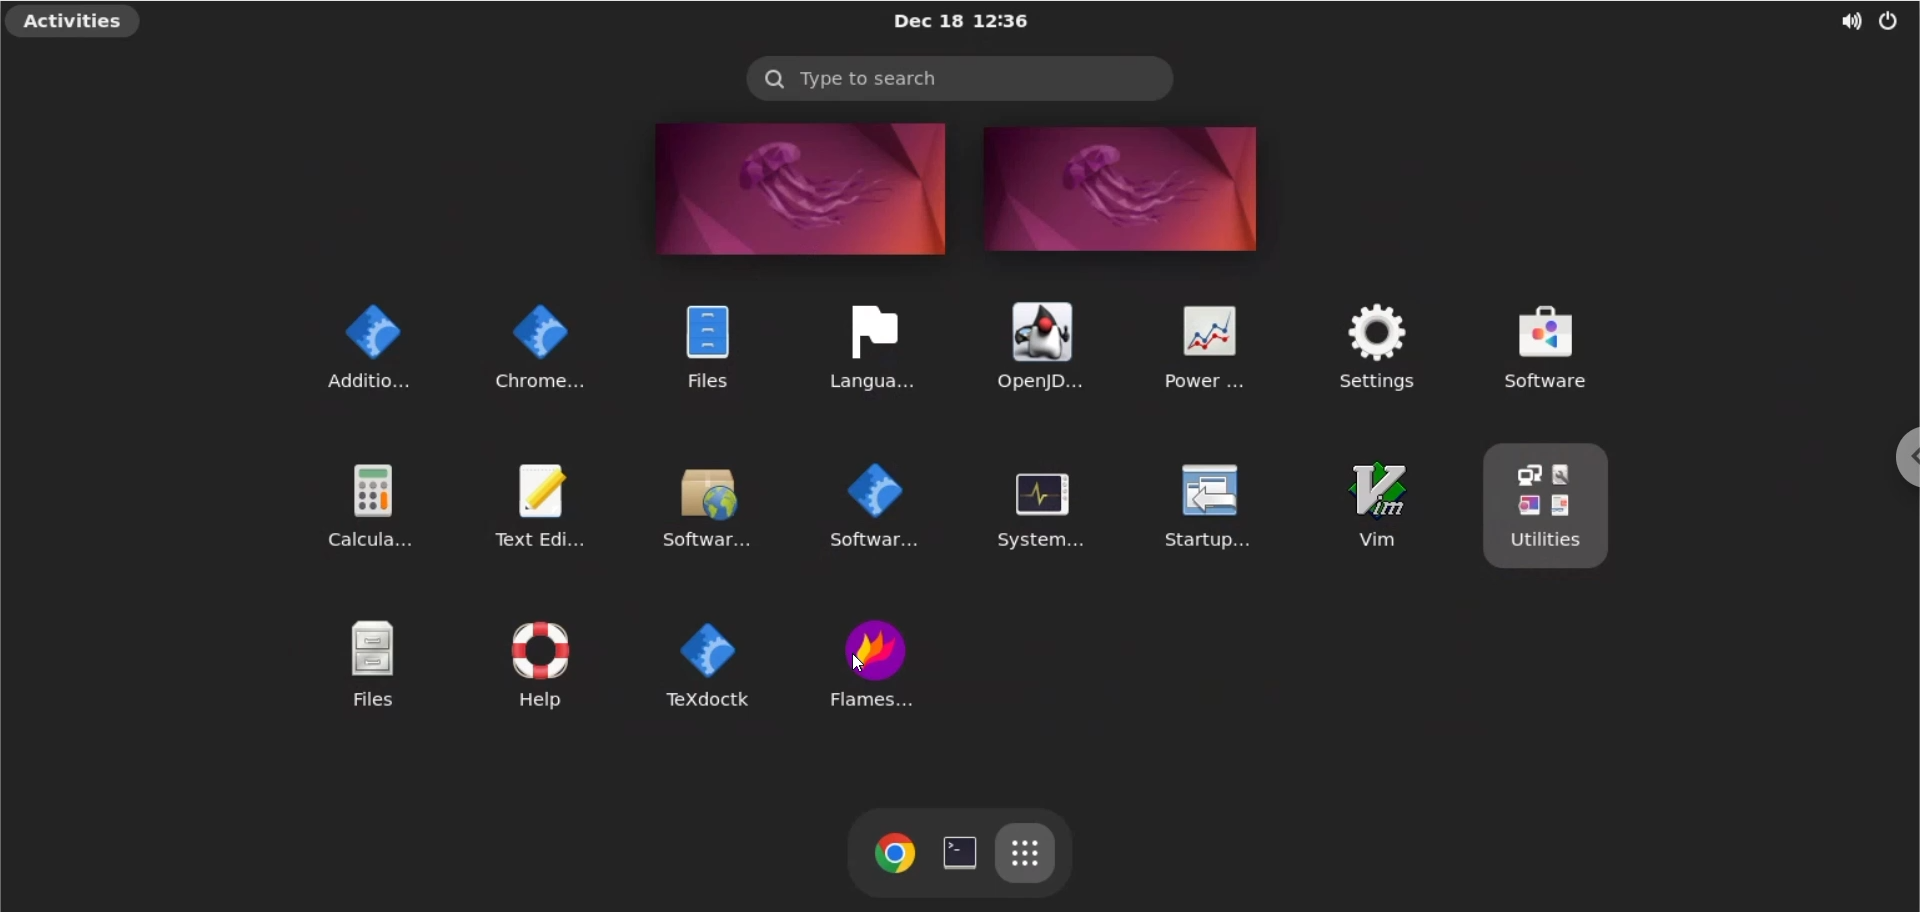  Describe the element at coordinates (1835, 18) in the screenshot. I see `sound settings menu` at that location.